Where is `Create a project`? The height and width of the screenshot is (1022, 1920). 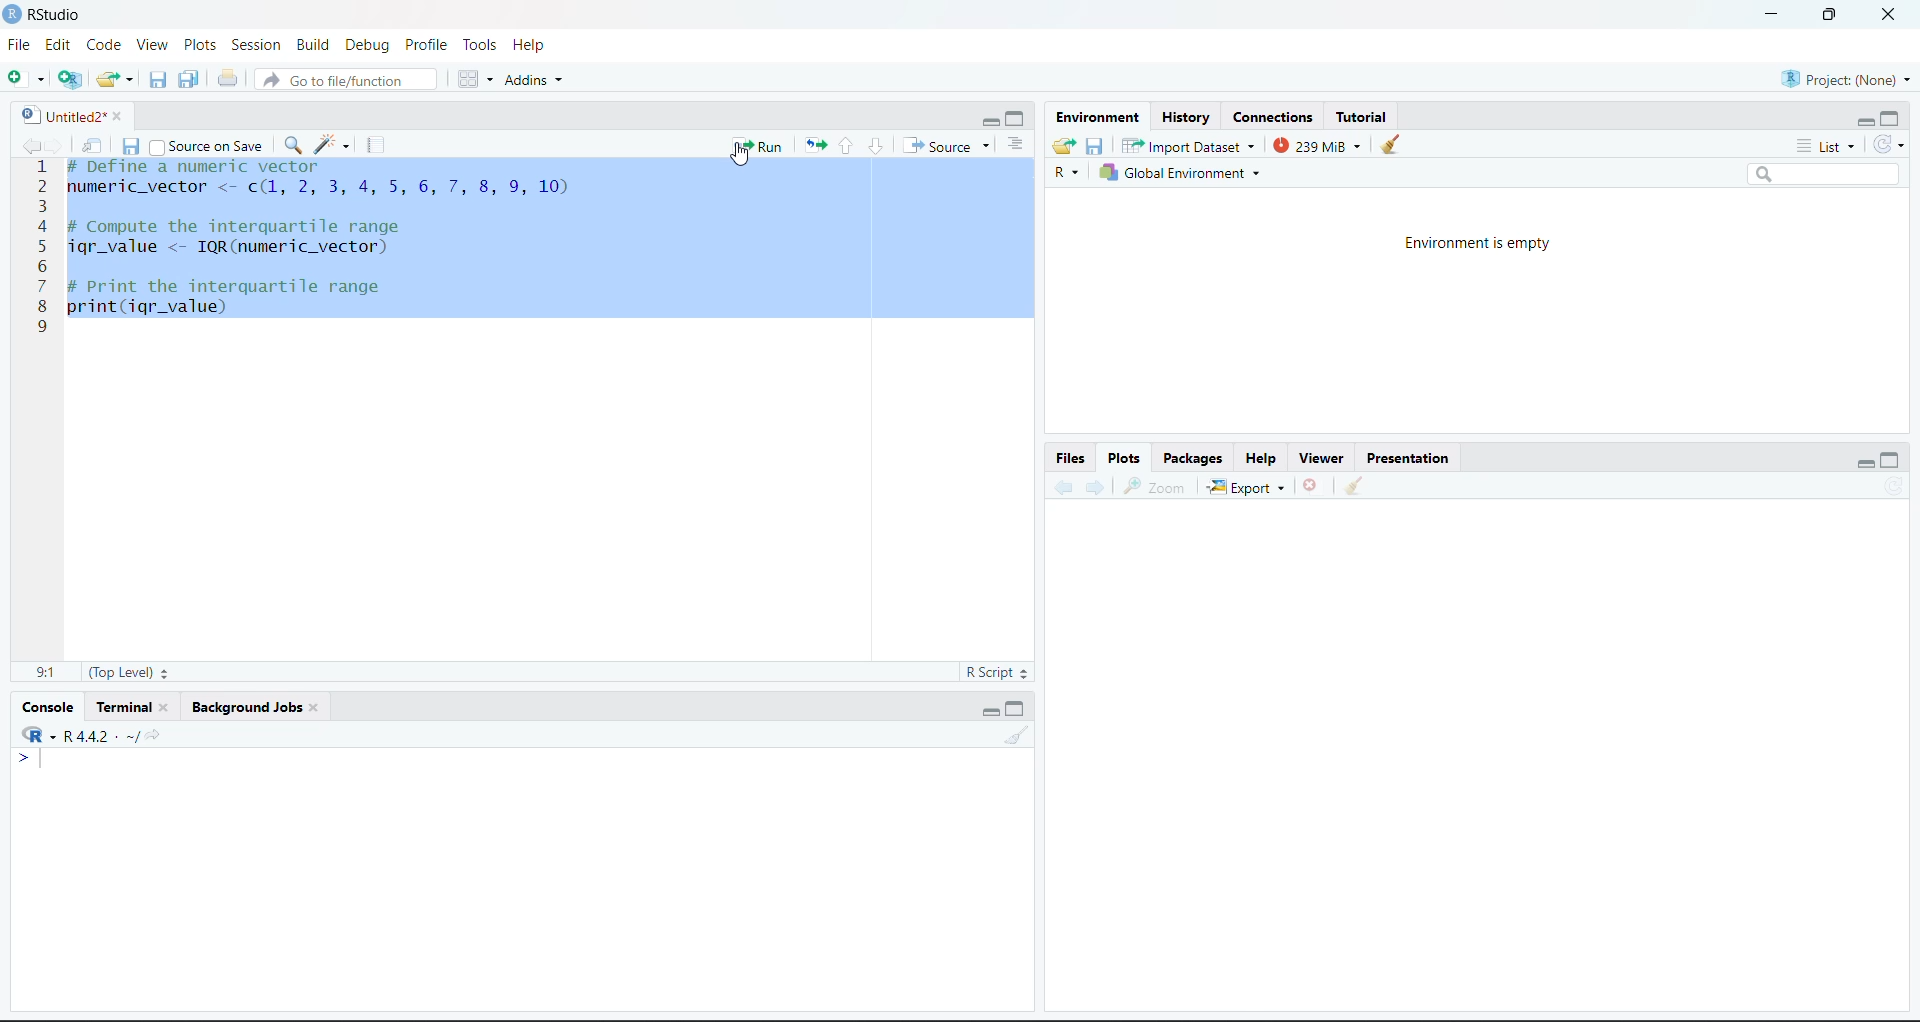
Create a project is located at coordinates (71, 77).